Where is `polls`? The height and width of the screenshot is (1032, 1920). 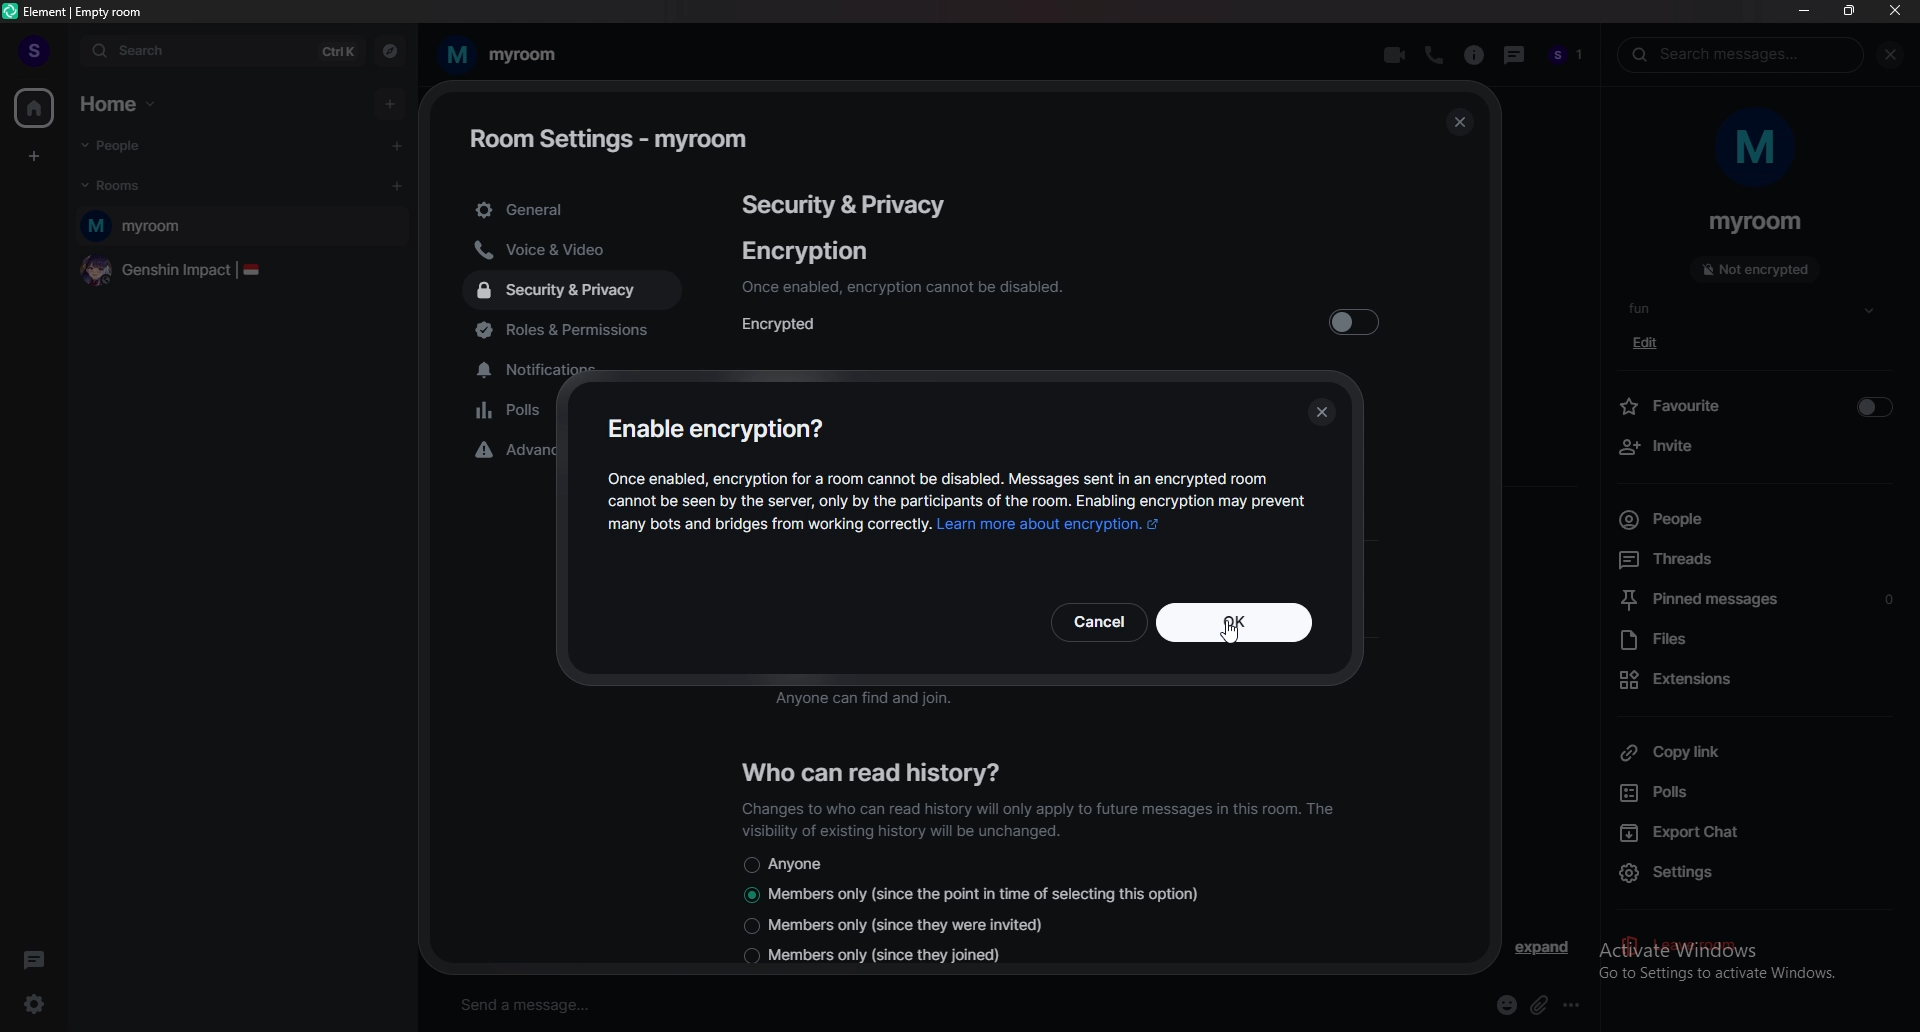 polls is located at coordinates (516, 413).